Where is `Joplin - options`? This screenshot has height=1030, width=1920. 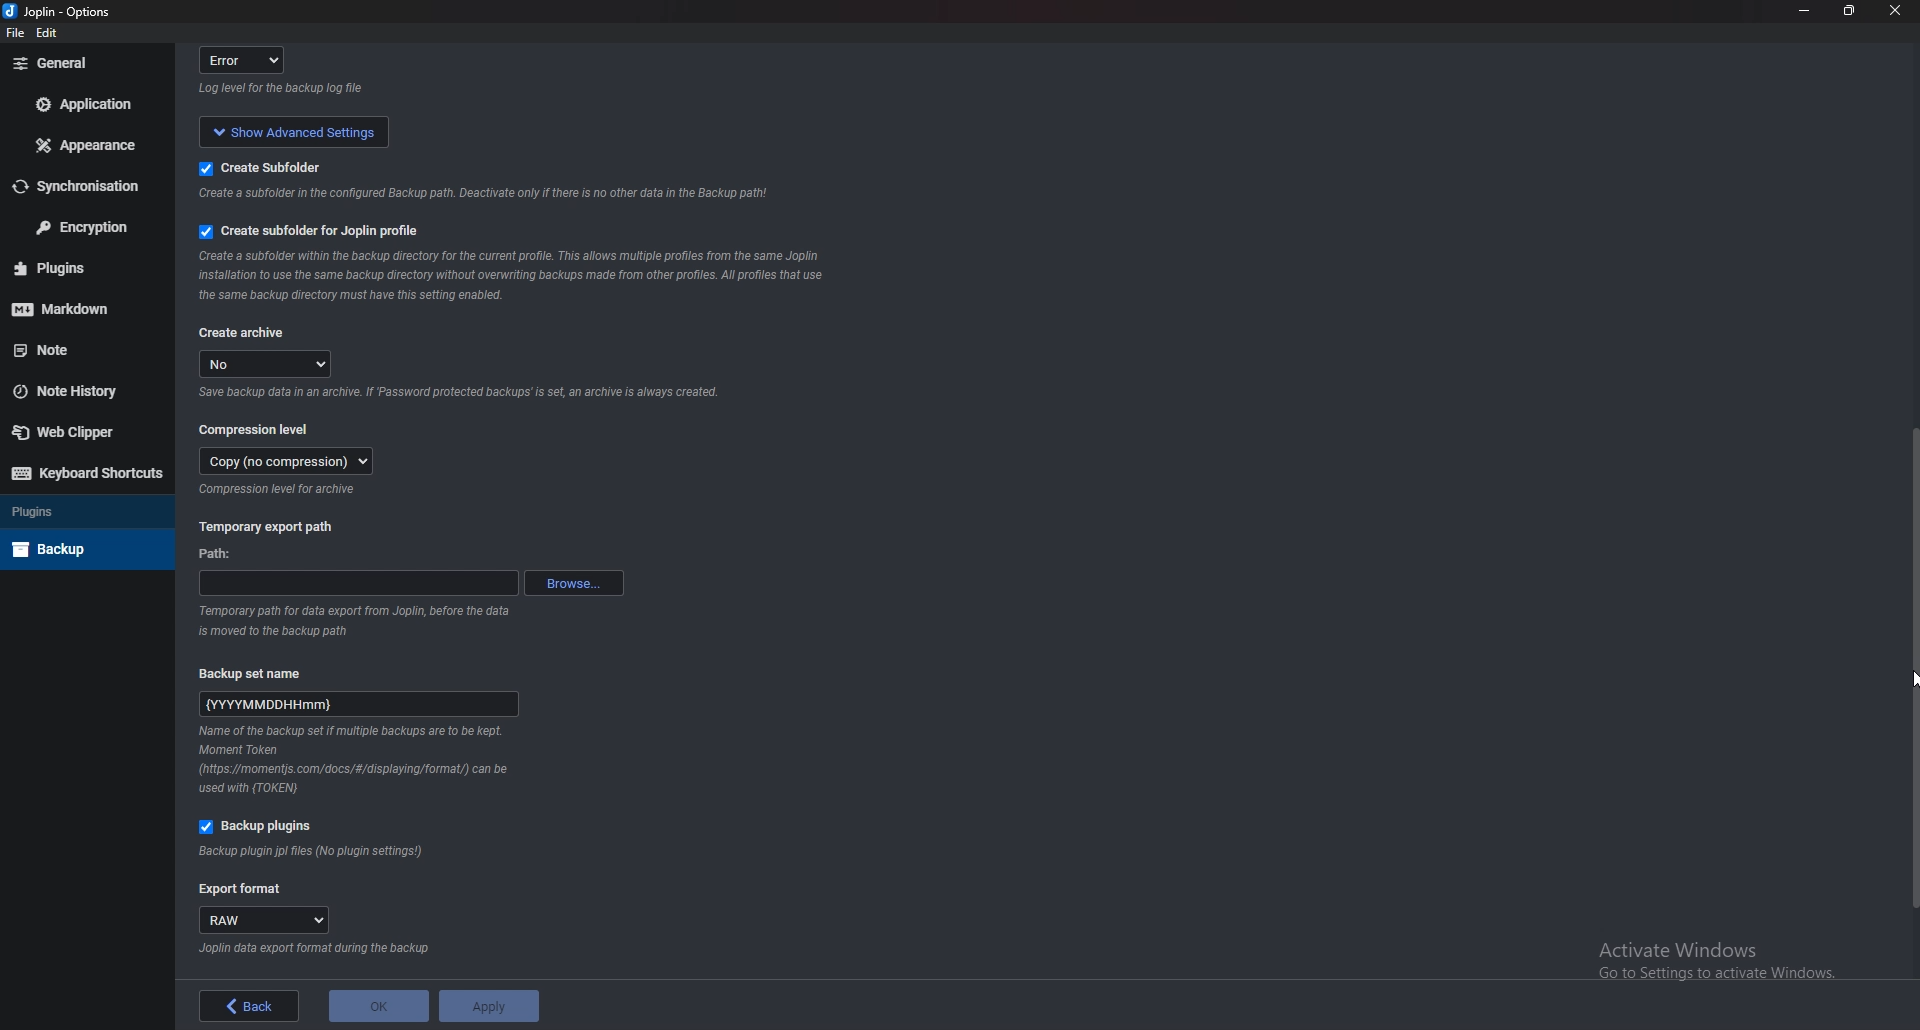 Joplin - options is located at coordinates (61, 13).